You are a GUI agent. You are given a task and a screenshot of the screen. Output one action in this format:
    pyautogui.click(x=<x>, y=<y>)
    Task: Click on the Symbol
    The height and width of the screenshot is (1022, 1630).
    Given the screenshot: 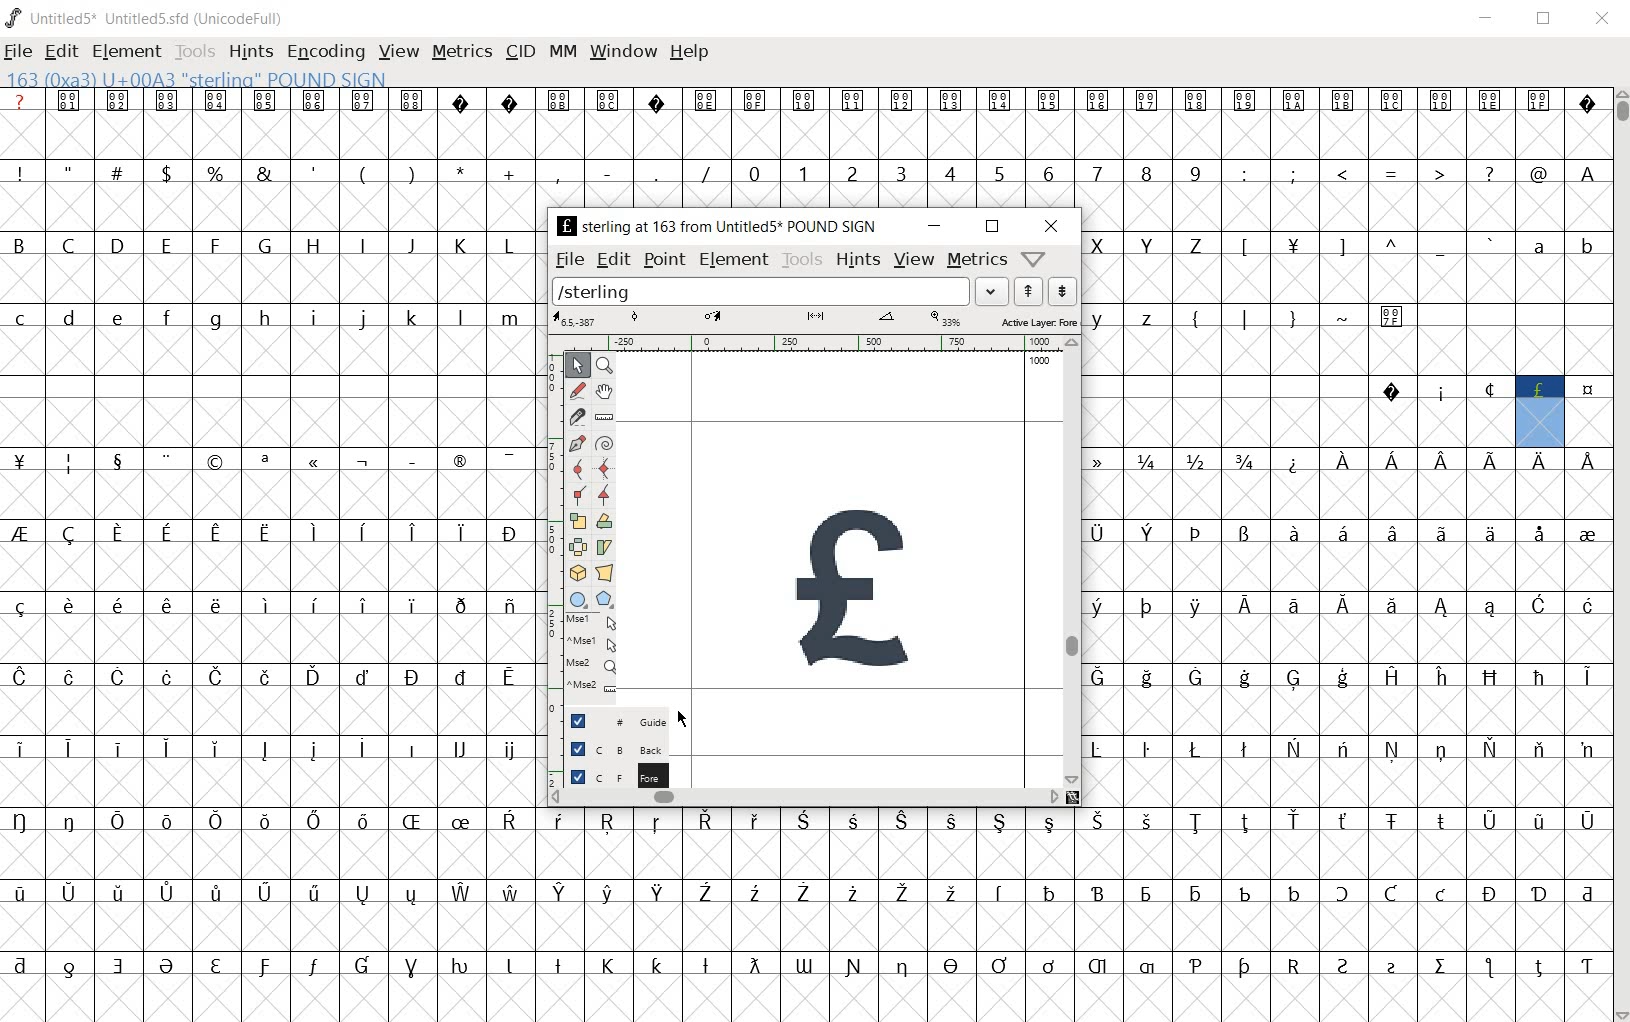 What is the action you would take?
    pyautogui.click(x=362, y=675)
    